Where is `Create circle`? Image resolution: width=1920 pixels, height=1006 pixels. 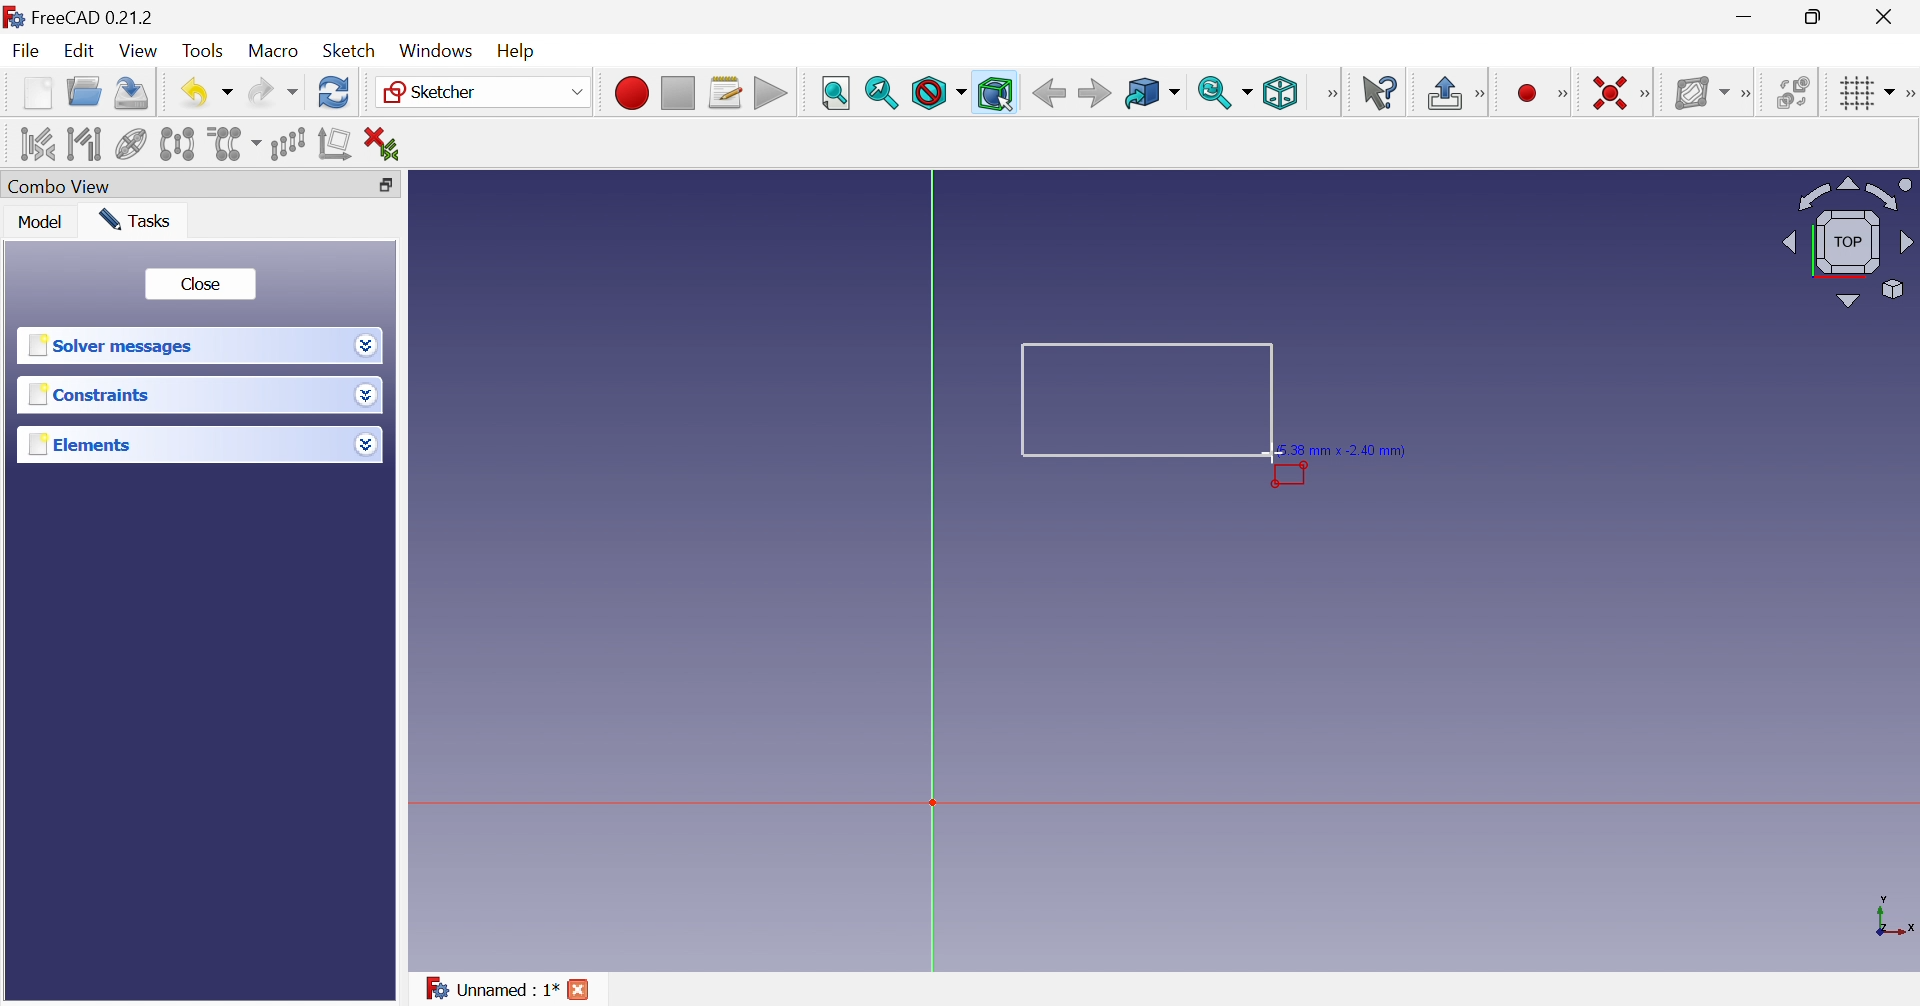 Create circle is located at coordinates (1528, 94).